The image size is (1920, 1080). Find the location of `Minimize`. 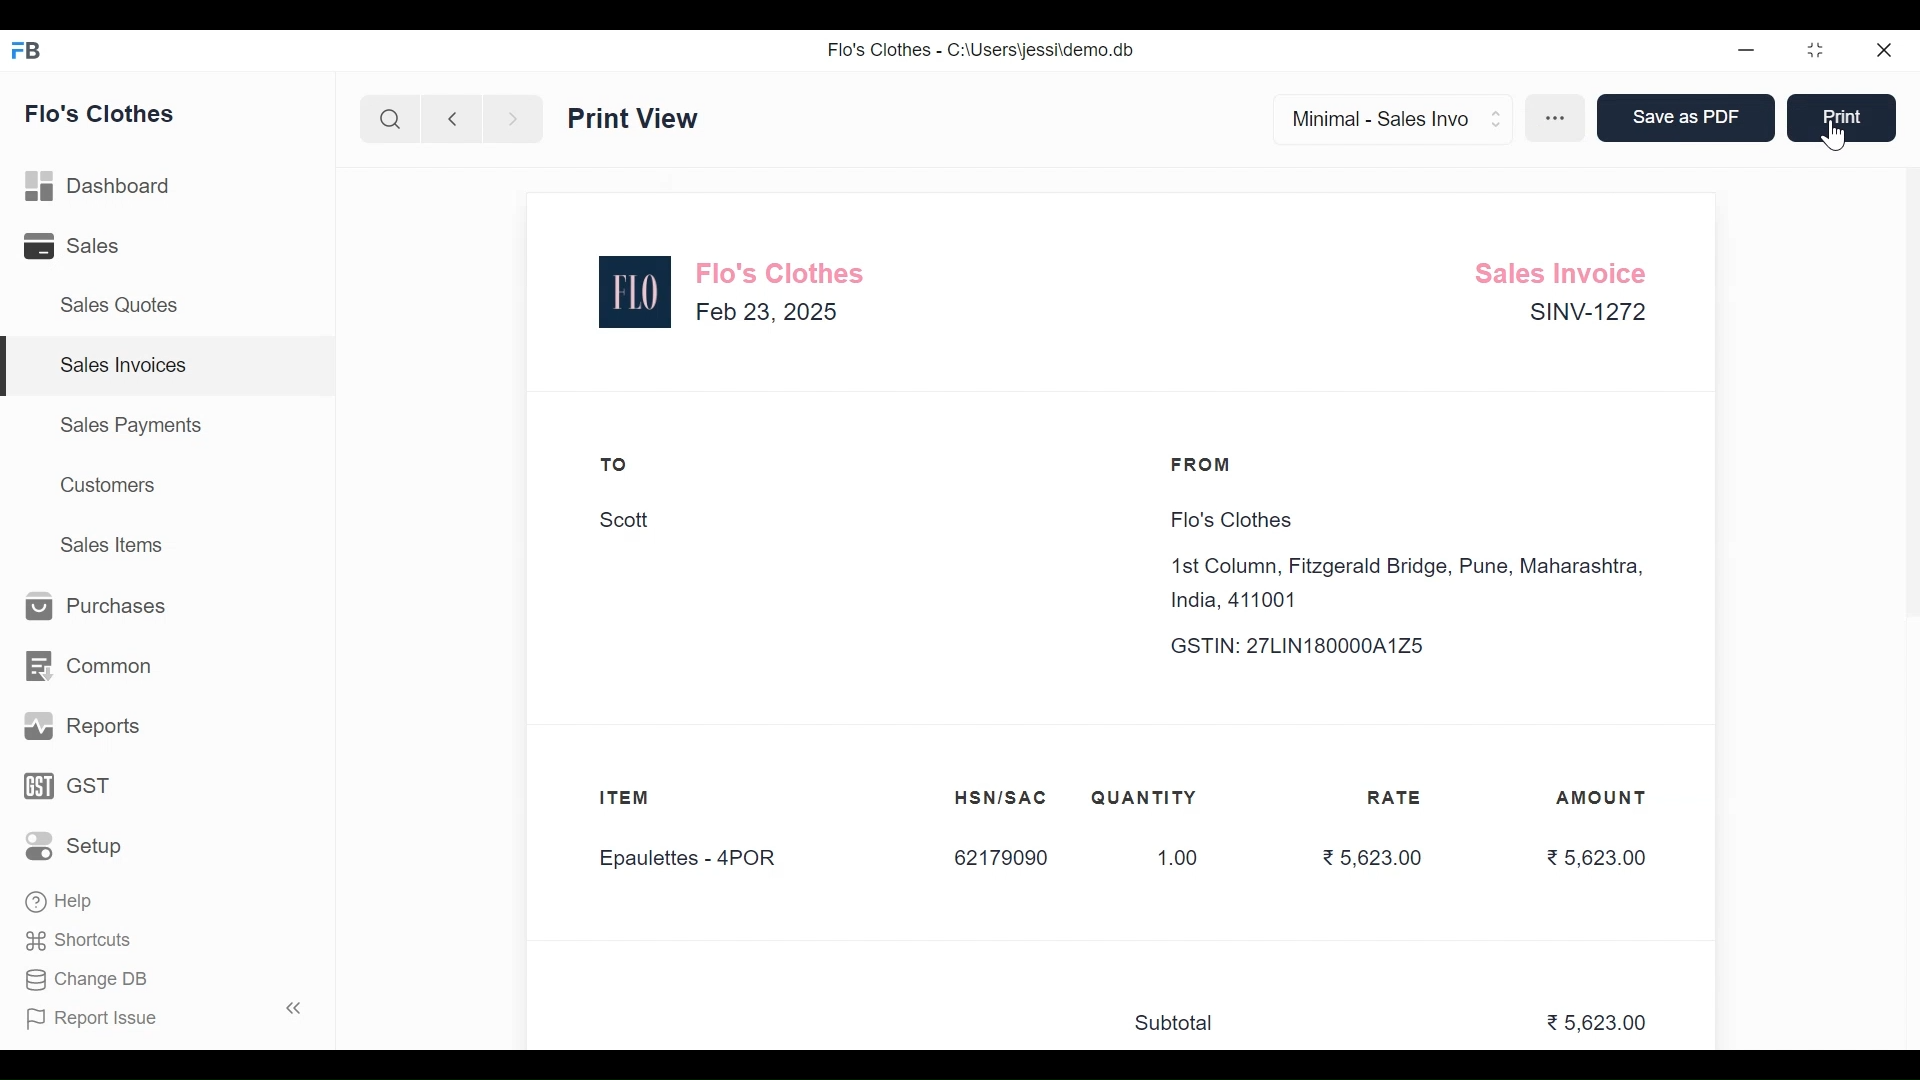

Minimize is located at coordinates (1747, 51).